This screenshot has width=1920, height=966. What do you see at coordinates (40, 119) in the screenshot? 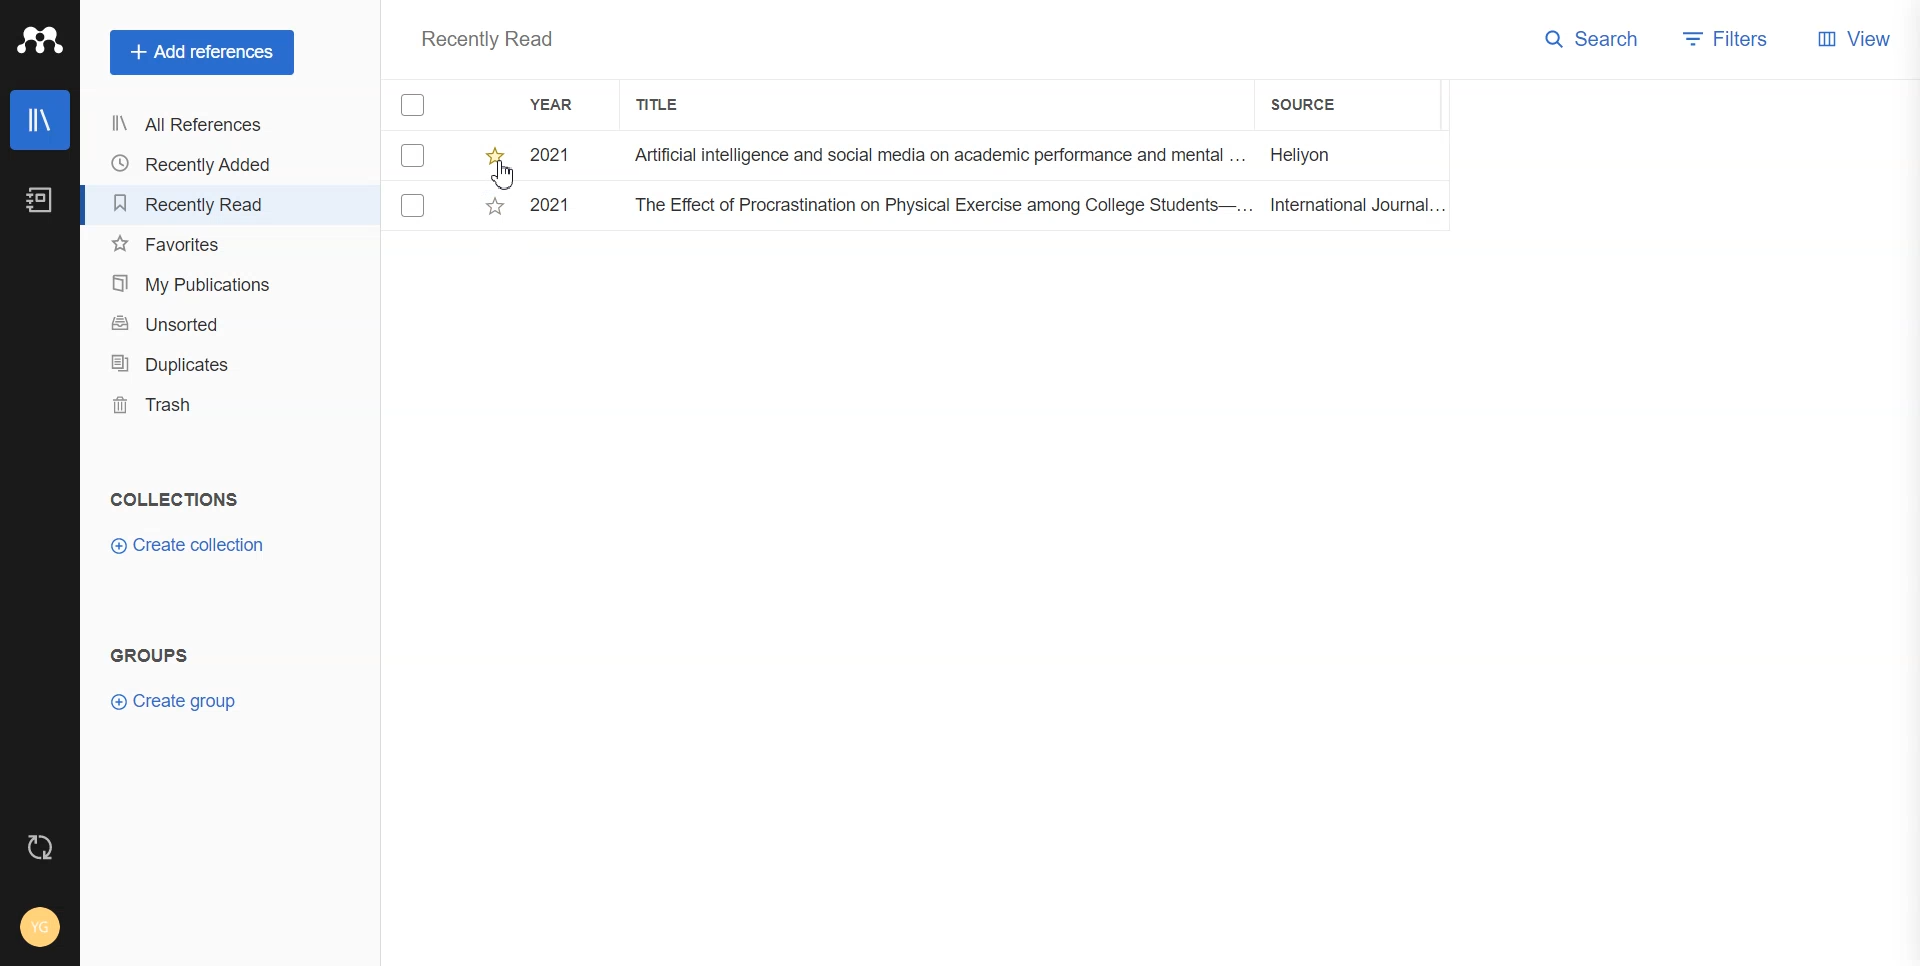
I see `Library` at bounding box center [40, 119].